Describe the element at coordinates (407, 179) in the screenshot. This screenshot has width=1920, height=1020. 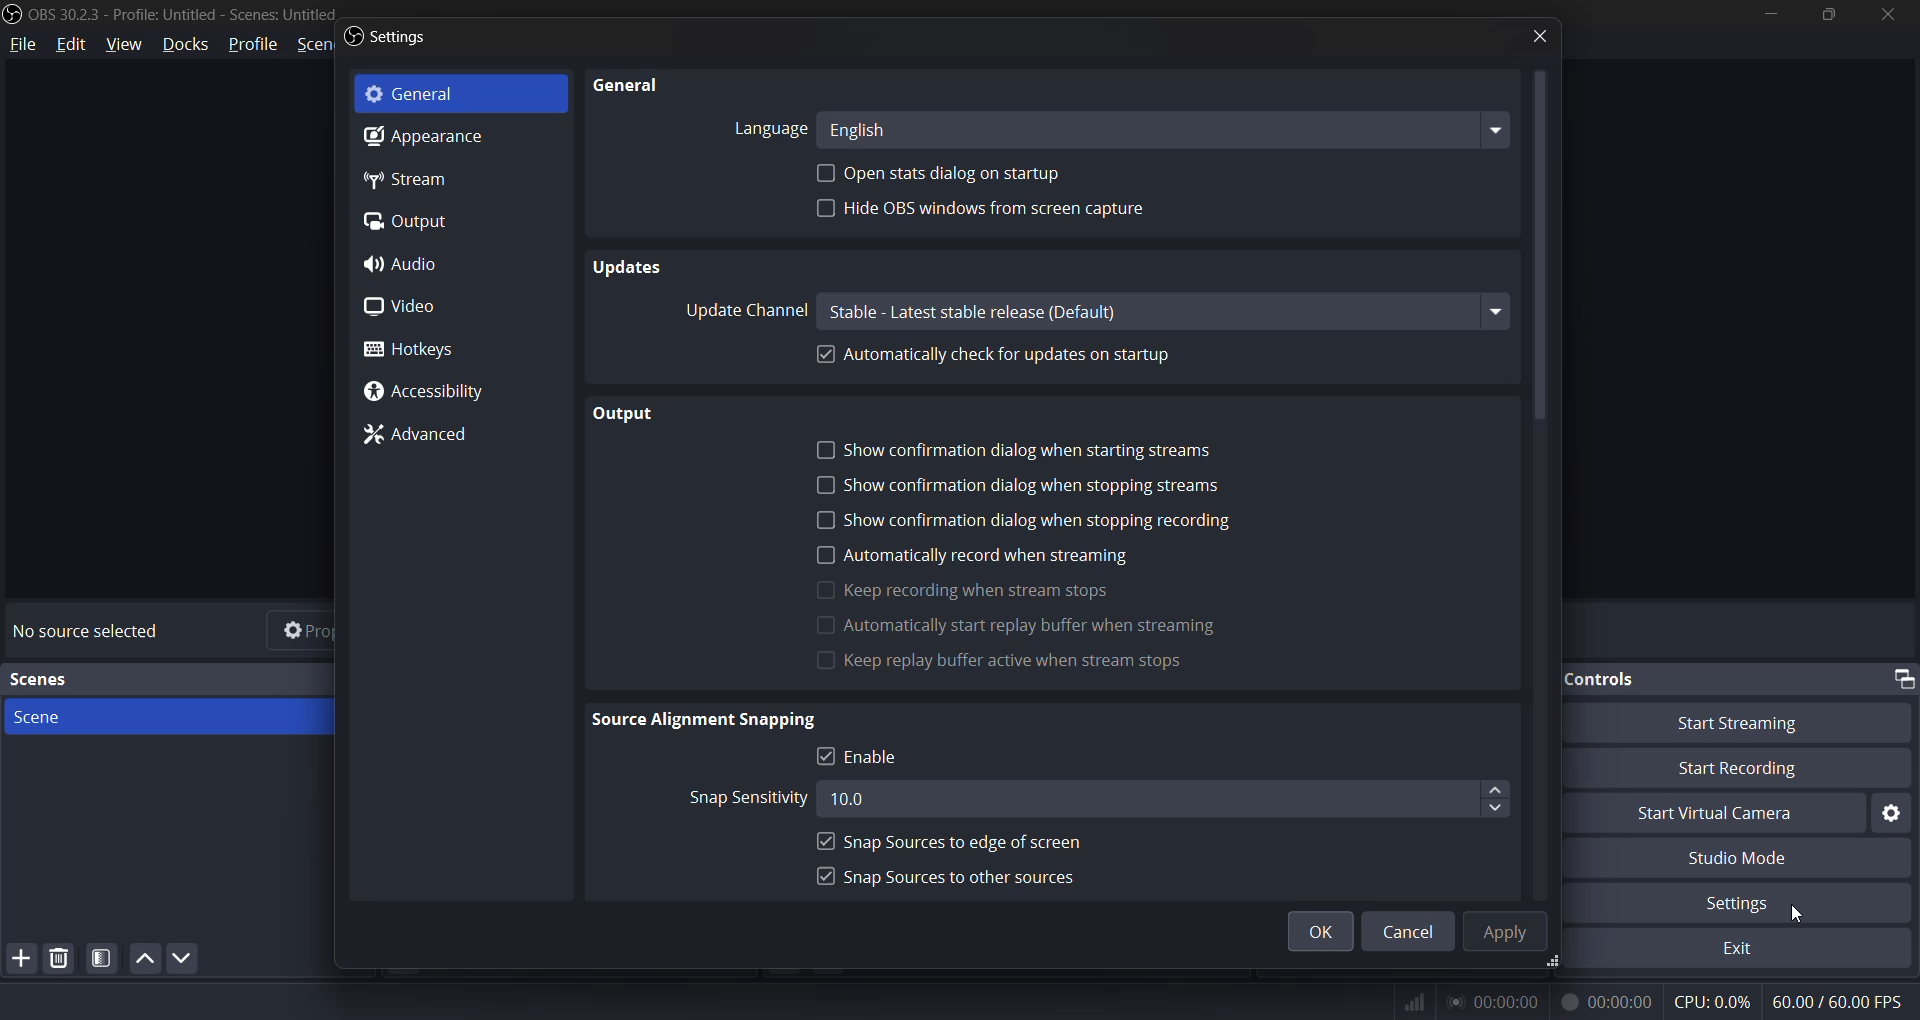
I see `stream` at that location.